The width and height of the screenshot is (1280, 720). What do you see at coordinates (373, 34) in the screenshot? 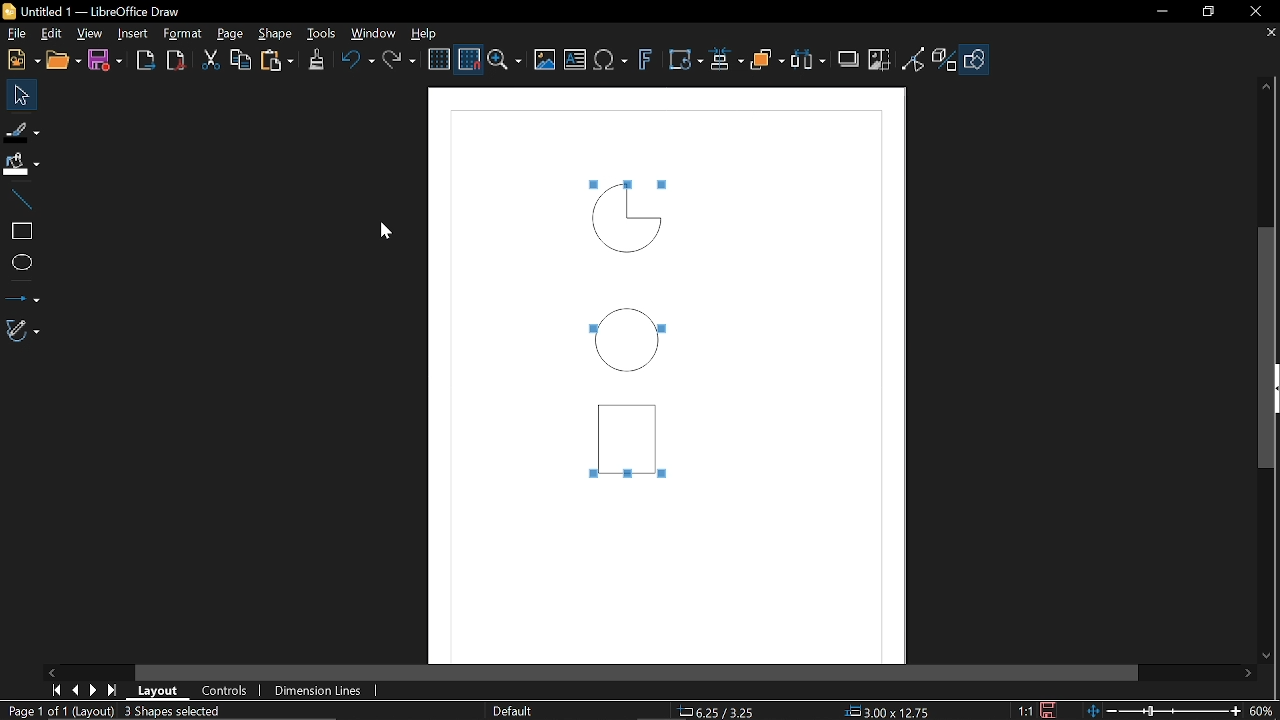
I see `Window` at bounding box center [373, 34].